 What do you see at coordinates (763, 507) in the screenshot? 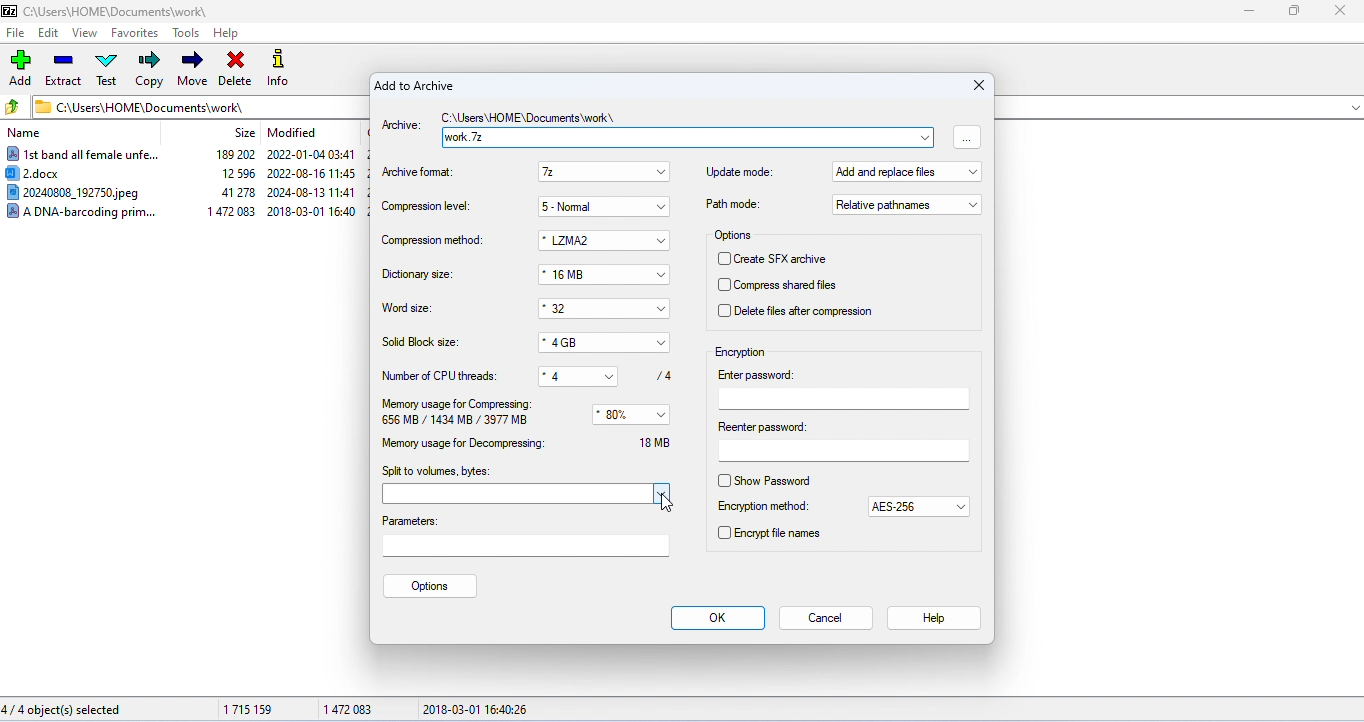
I see `encryption method` at bounding box center [763, 507].